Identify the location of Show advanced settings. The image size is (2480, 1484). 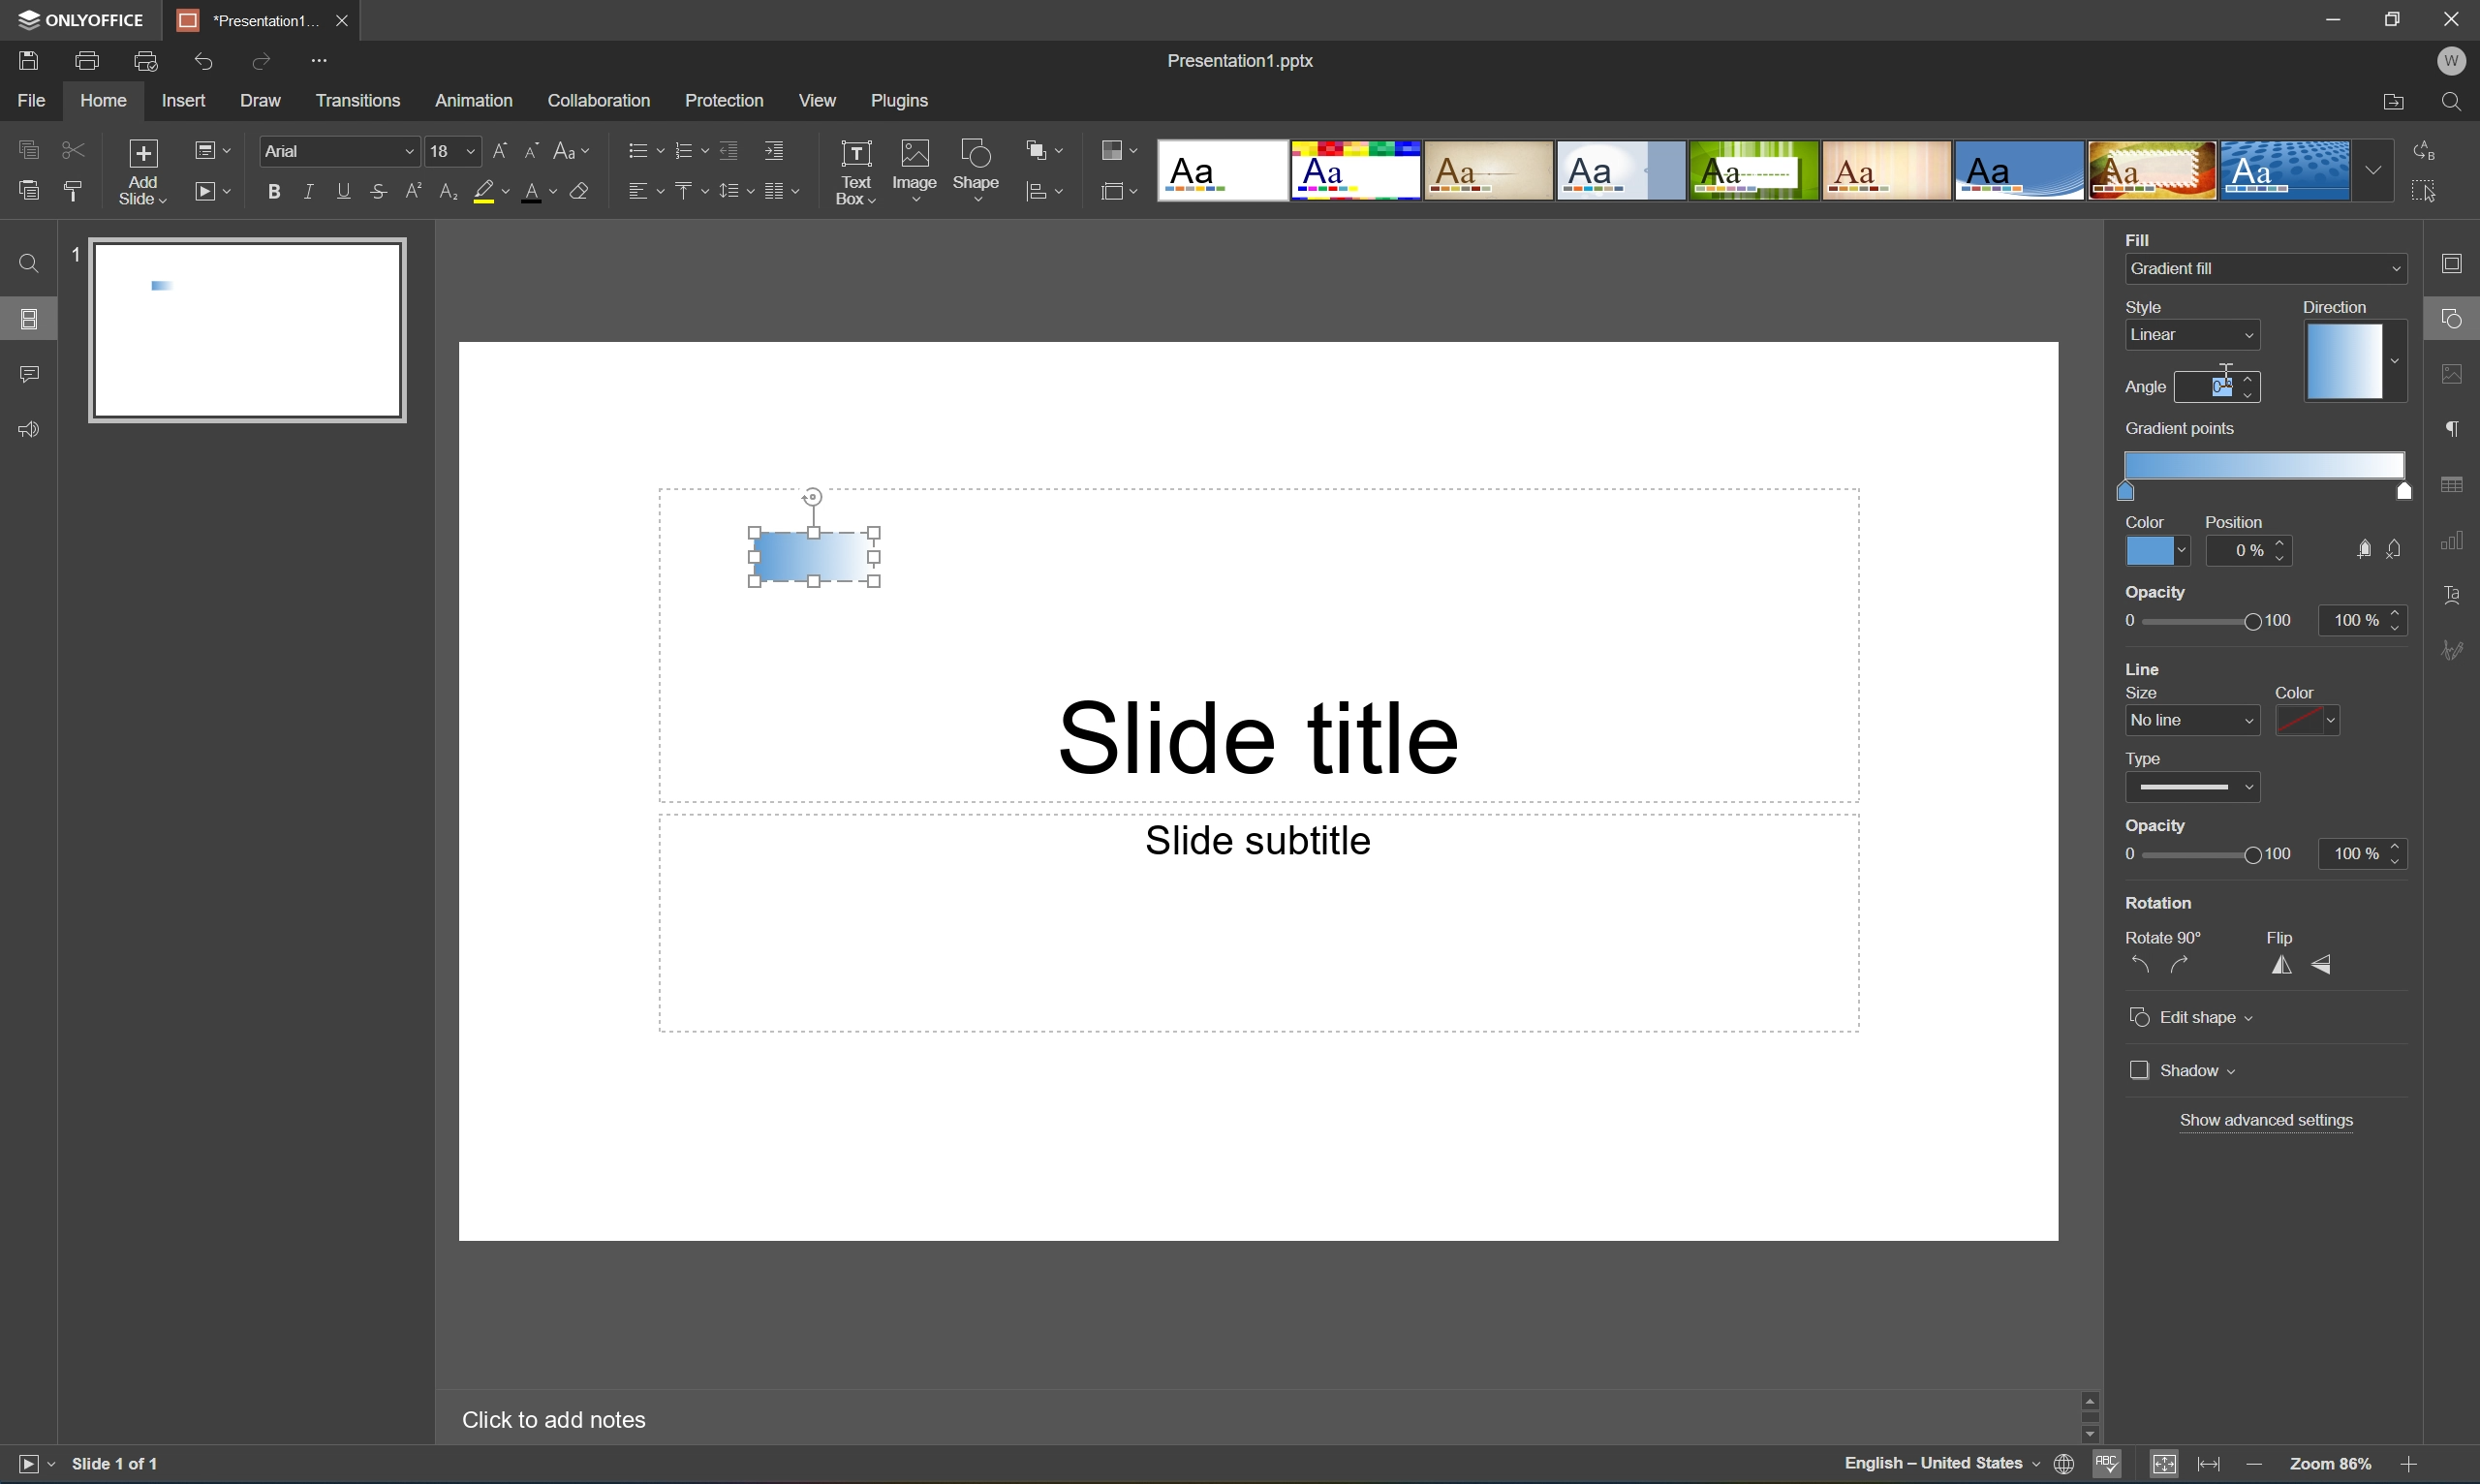
(2269, 1119).